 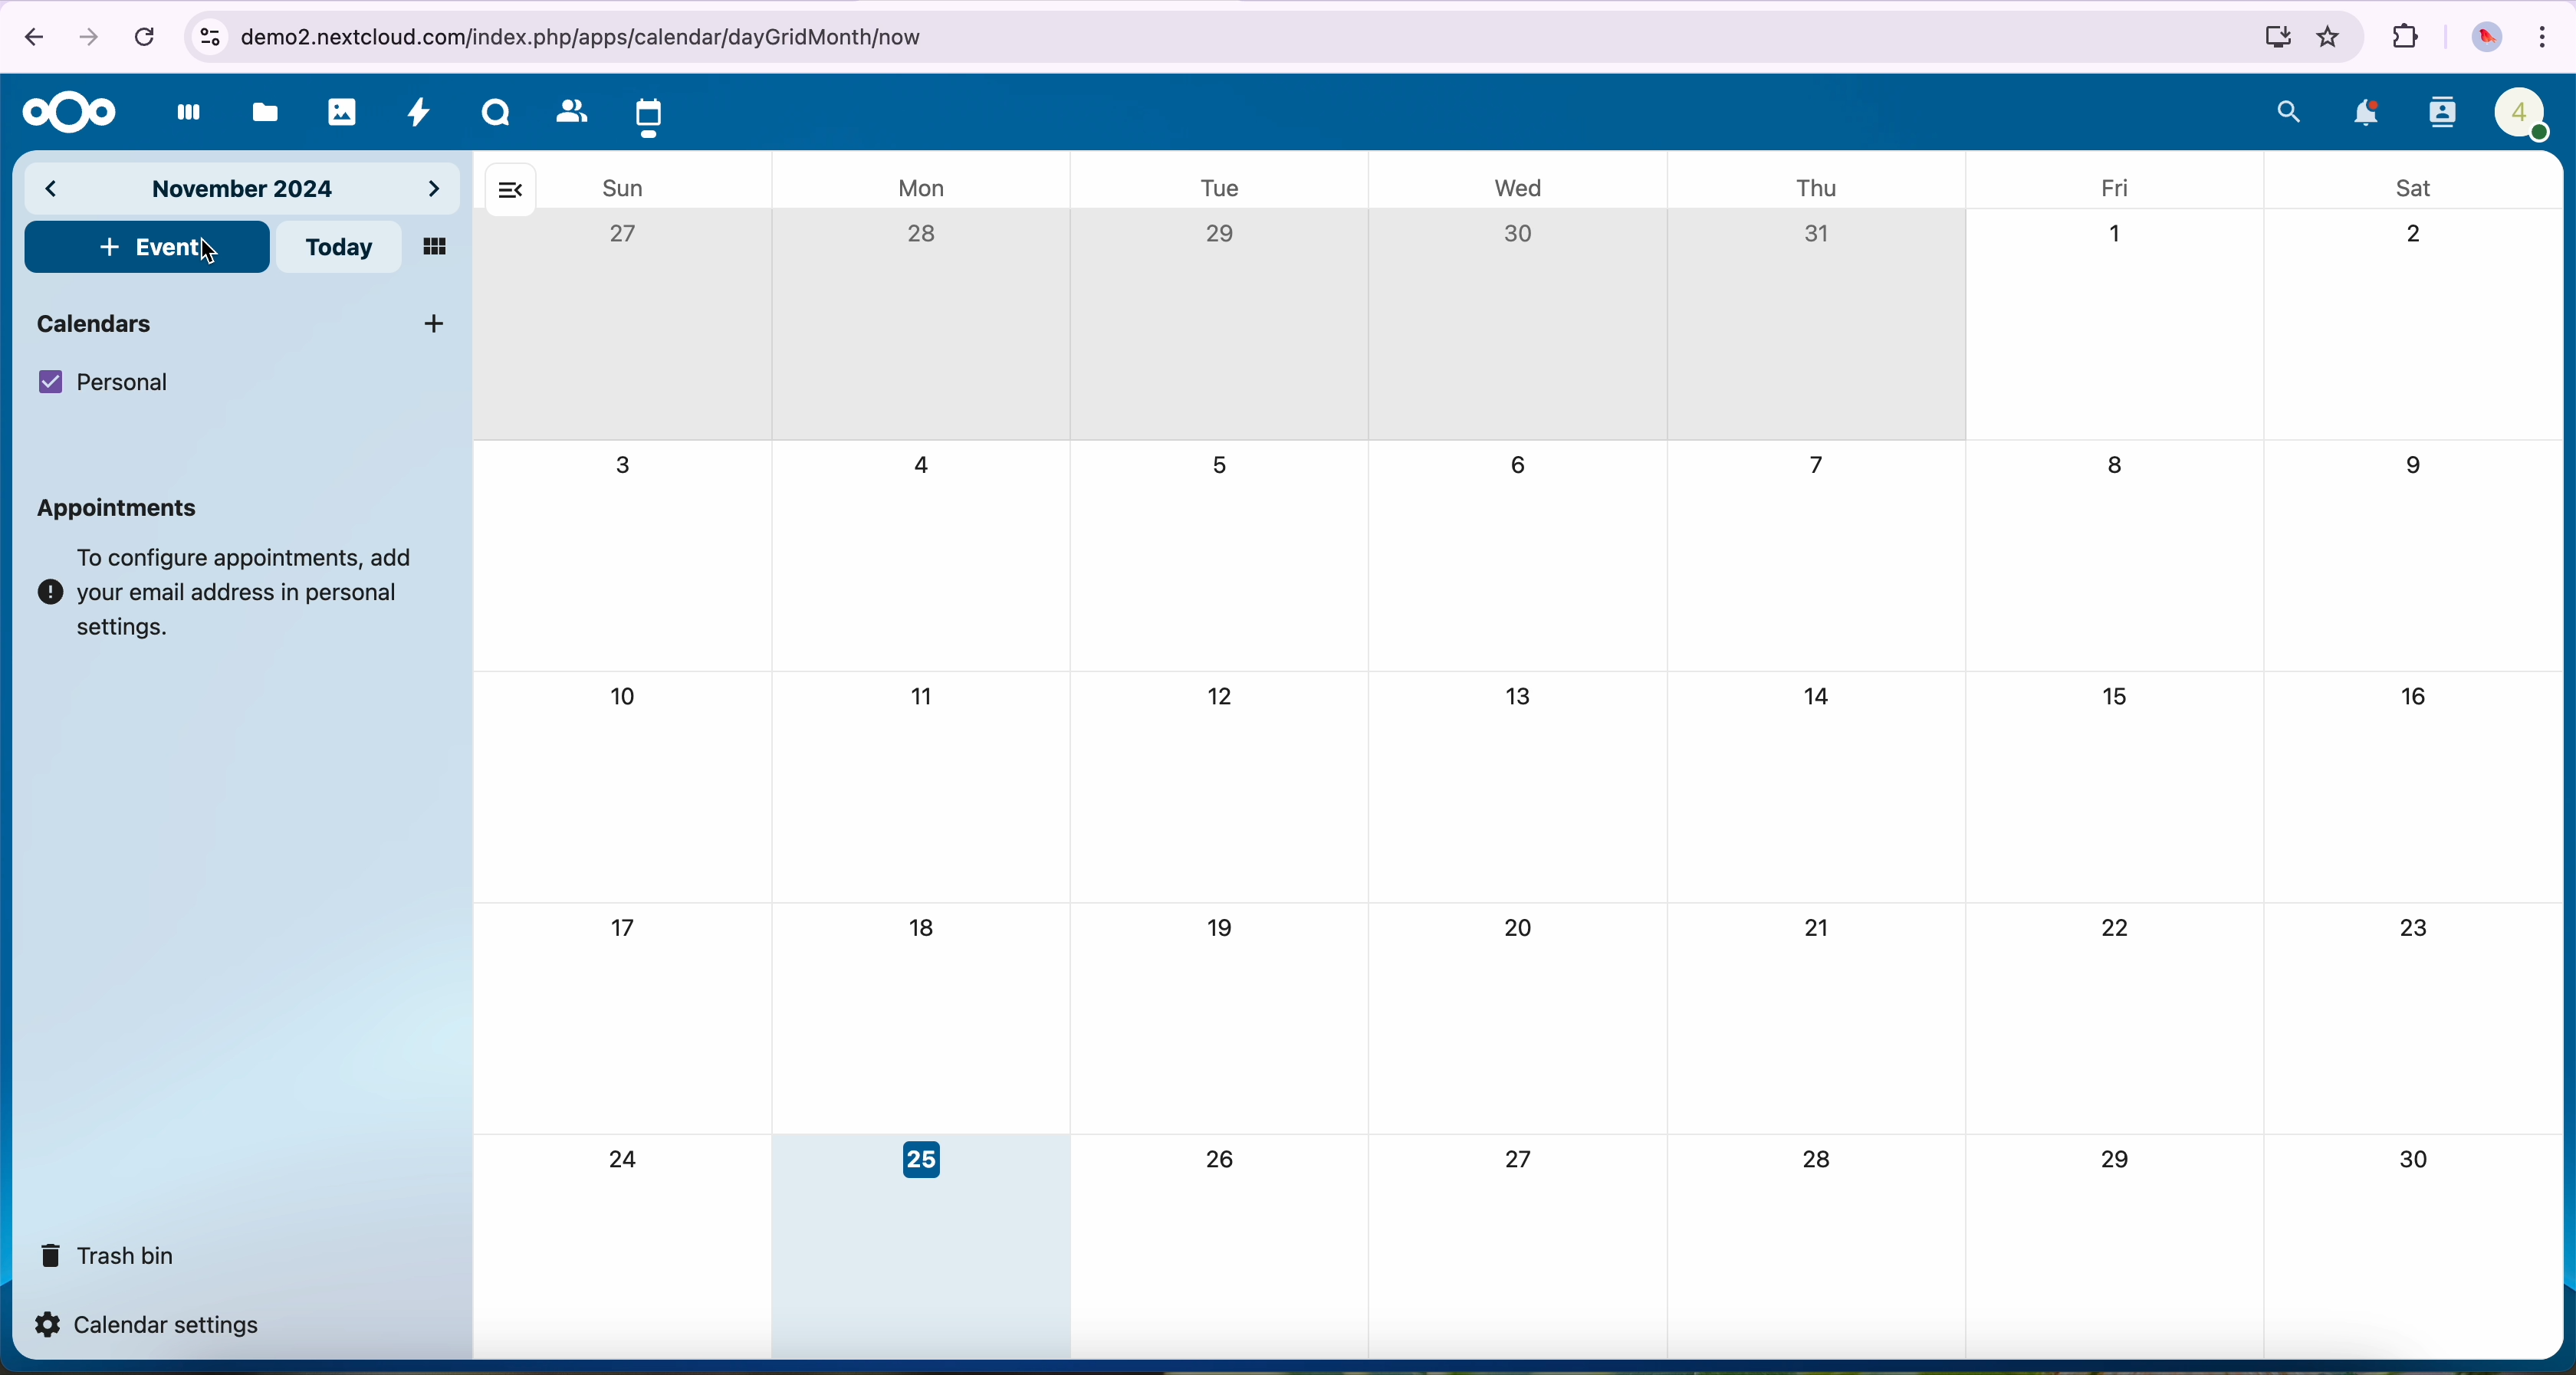 What do you see at coordinates (338, 248) in the screenshot?
I see `today` at bounding box center [338, 248].